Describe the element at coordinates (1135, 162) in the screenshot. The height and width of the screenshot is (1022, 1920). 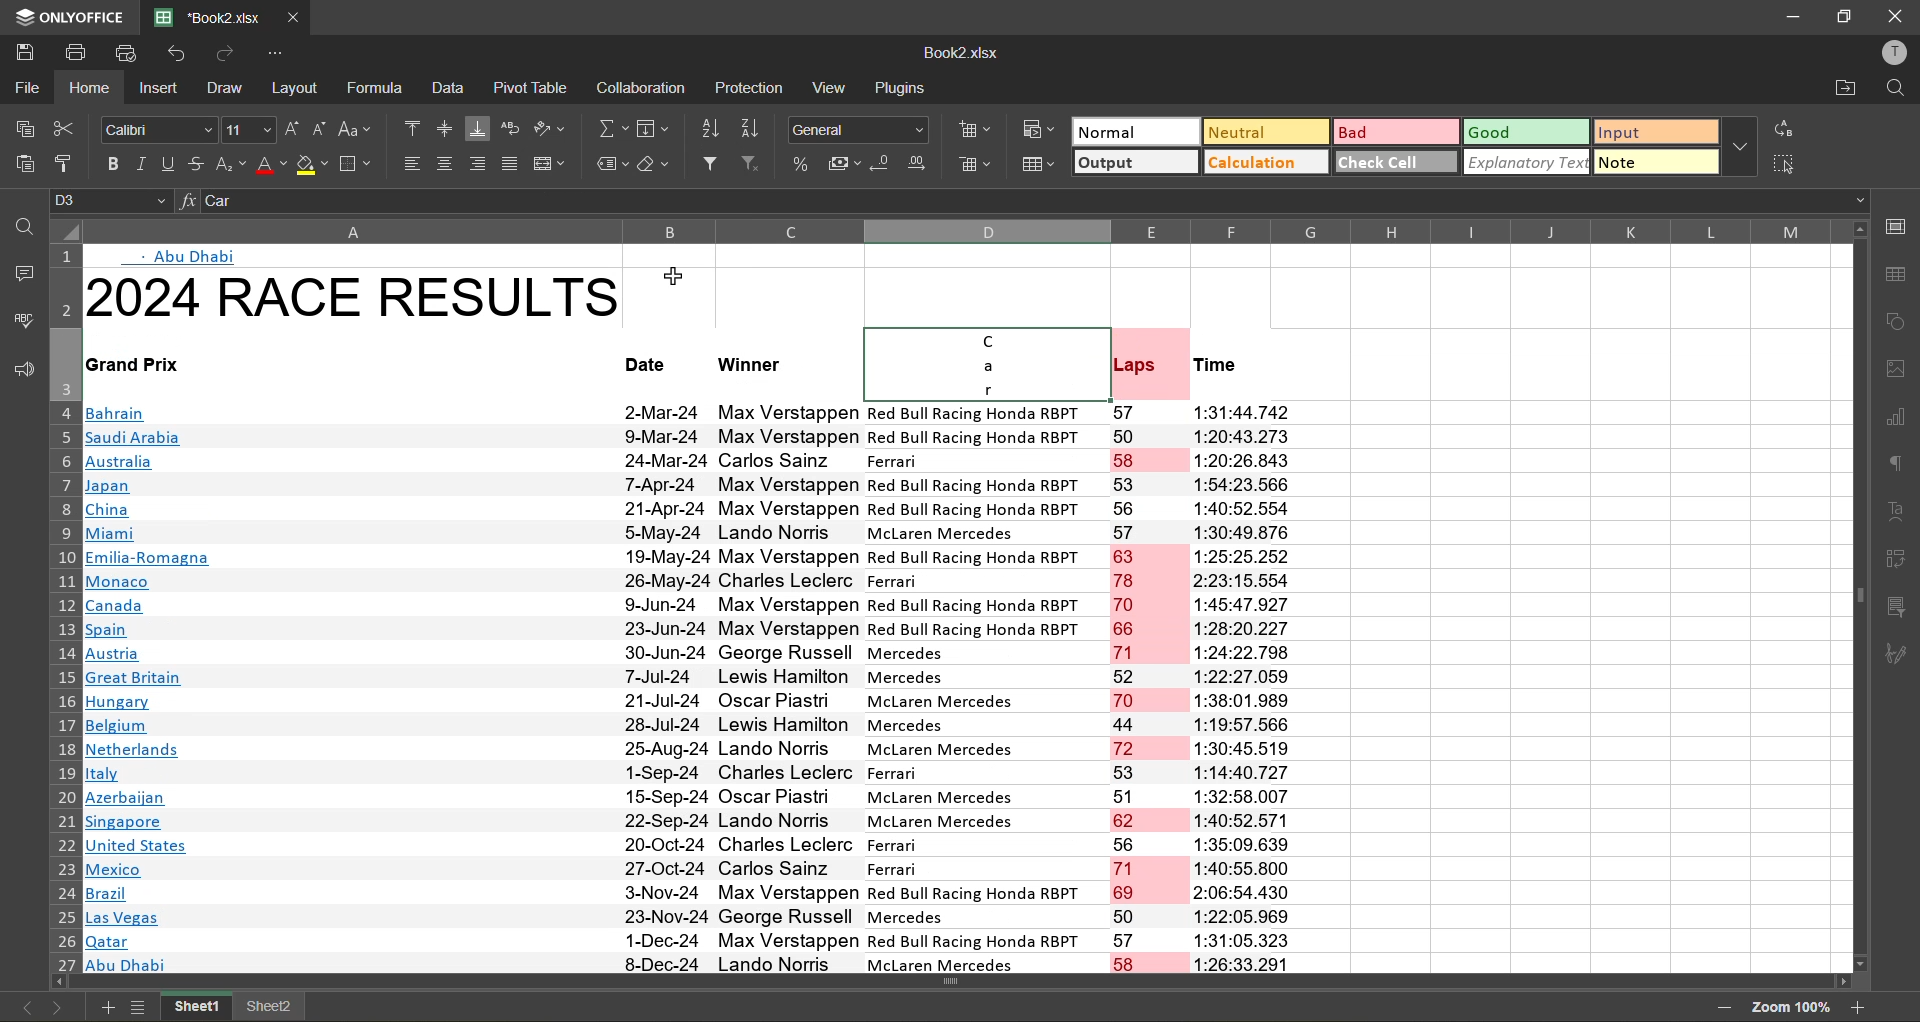
I see `output` at that location.